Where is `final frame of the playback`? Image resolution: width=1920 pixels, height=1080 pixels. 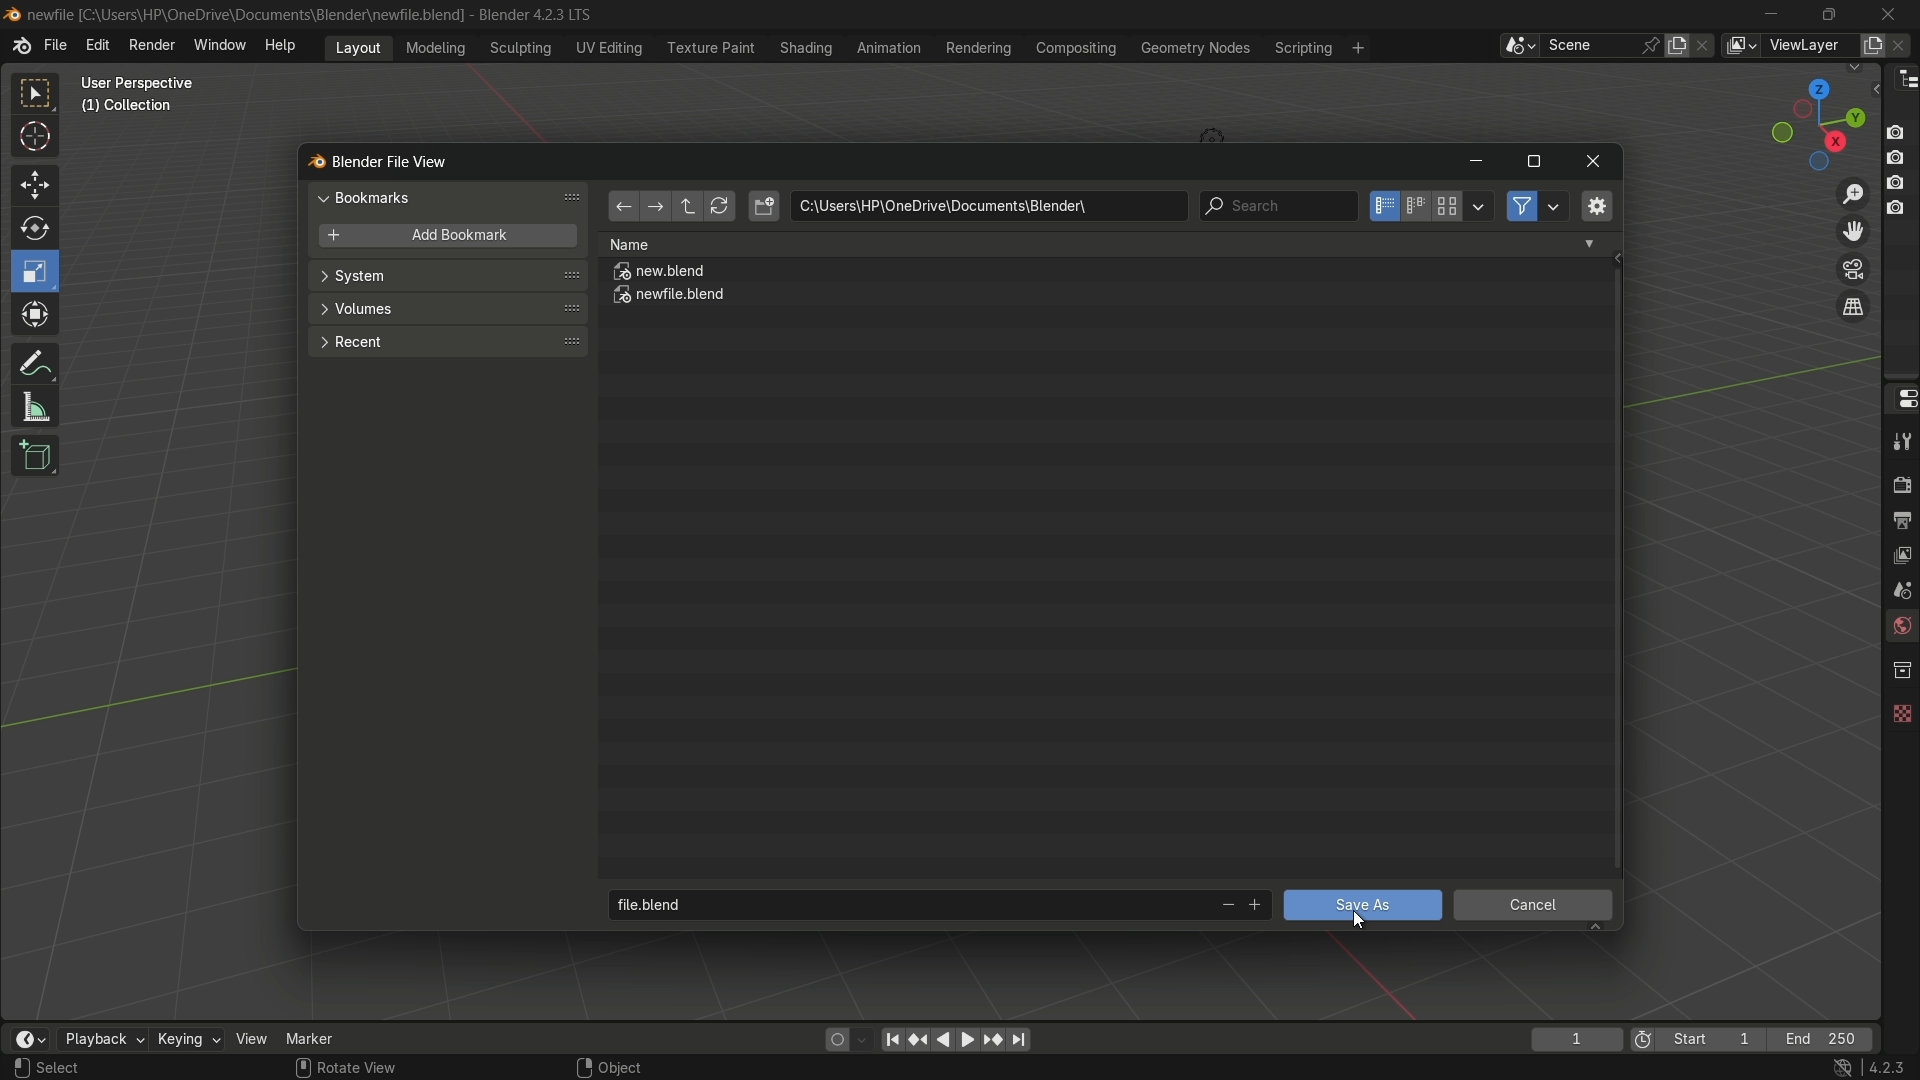 final frame of the playback is located at coordinates (1822, 1040).